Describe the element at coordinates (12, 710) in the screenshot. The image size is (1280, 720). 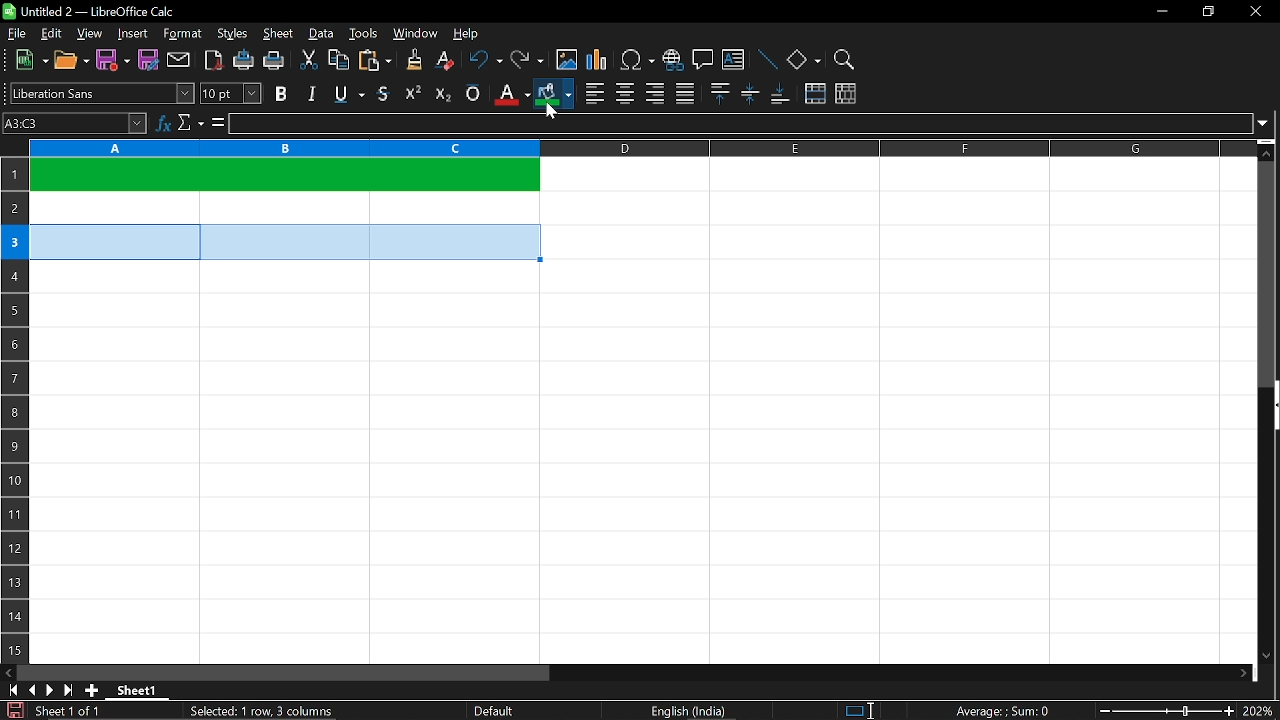
I see `save ` at that location.